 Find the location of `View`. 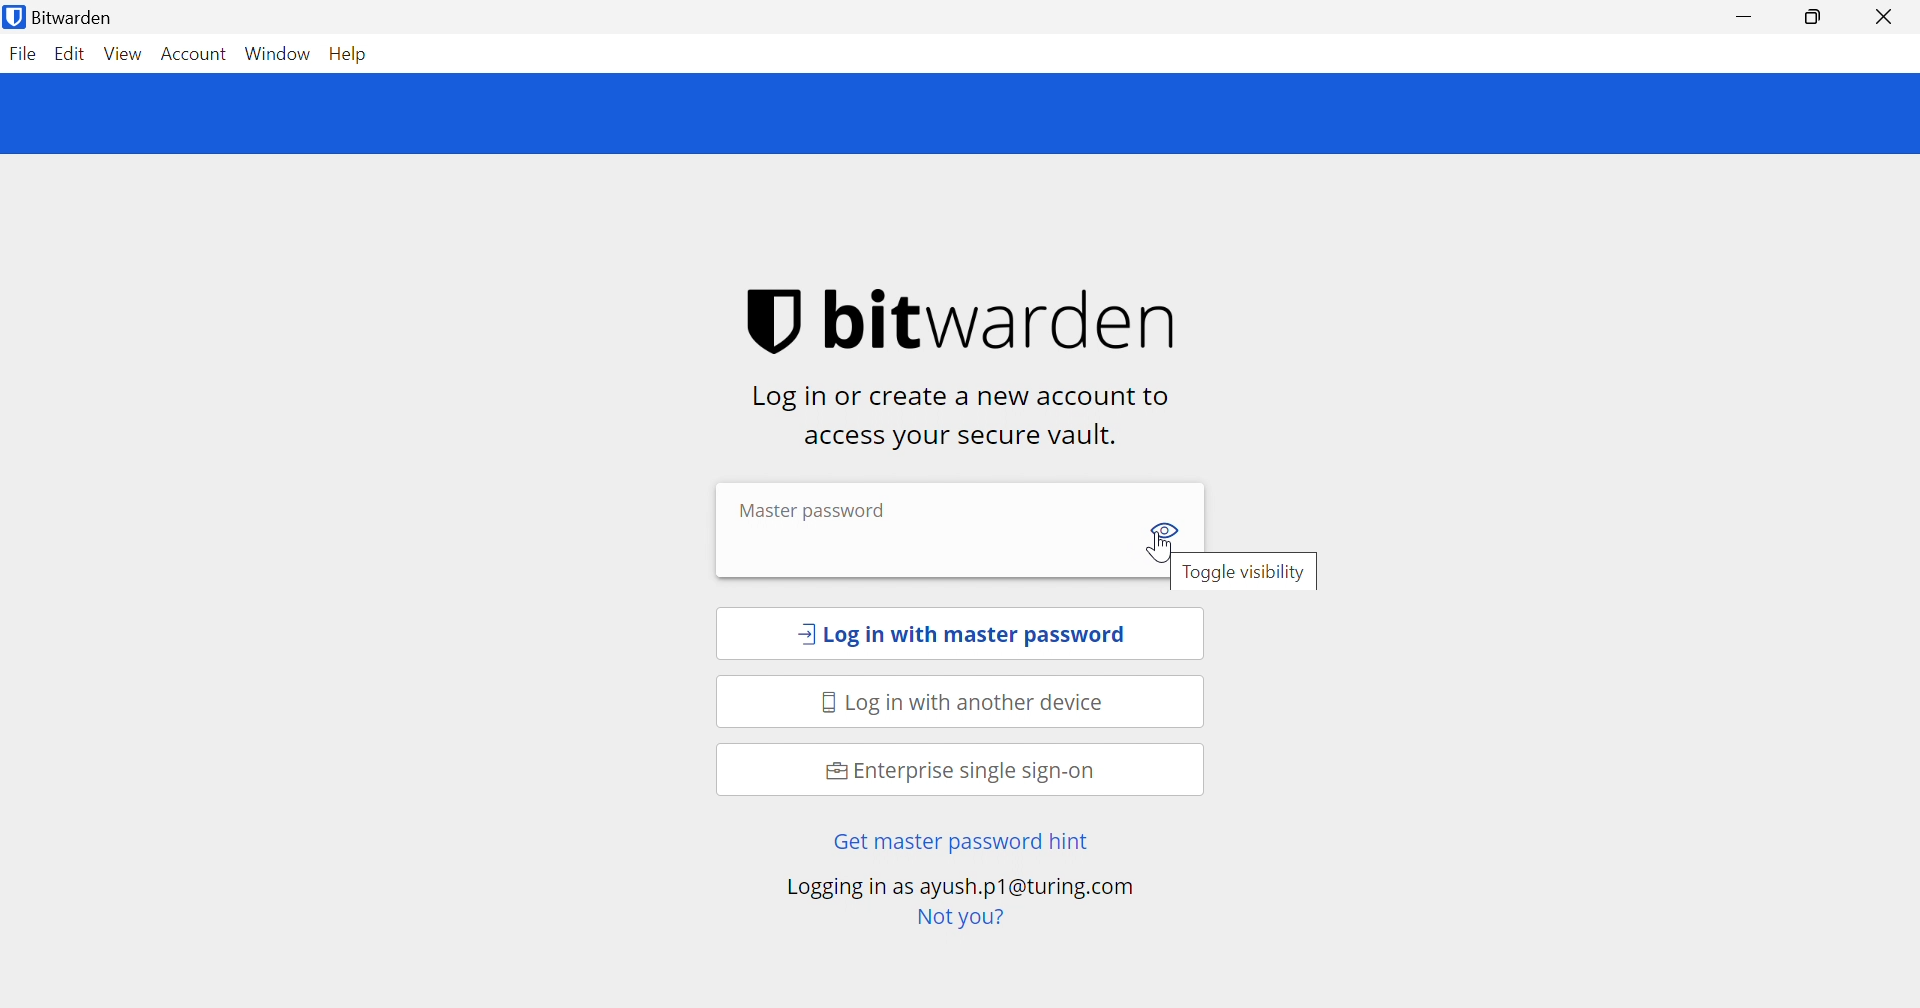

View is located at coordinates (124, 54).